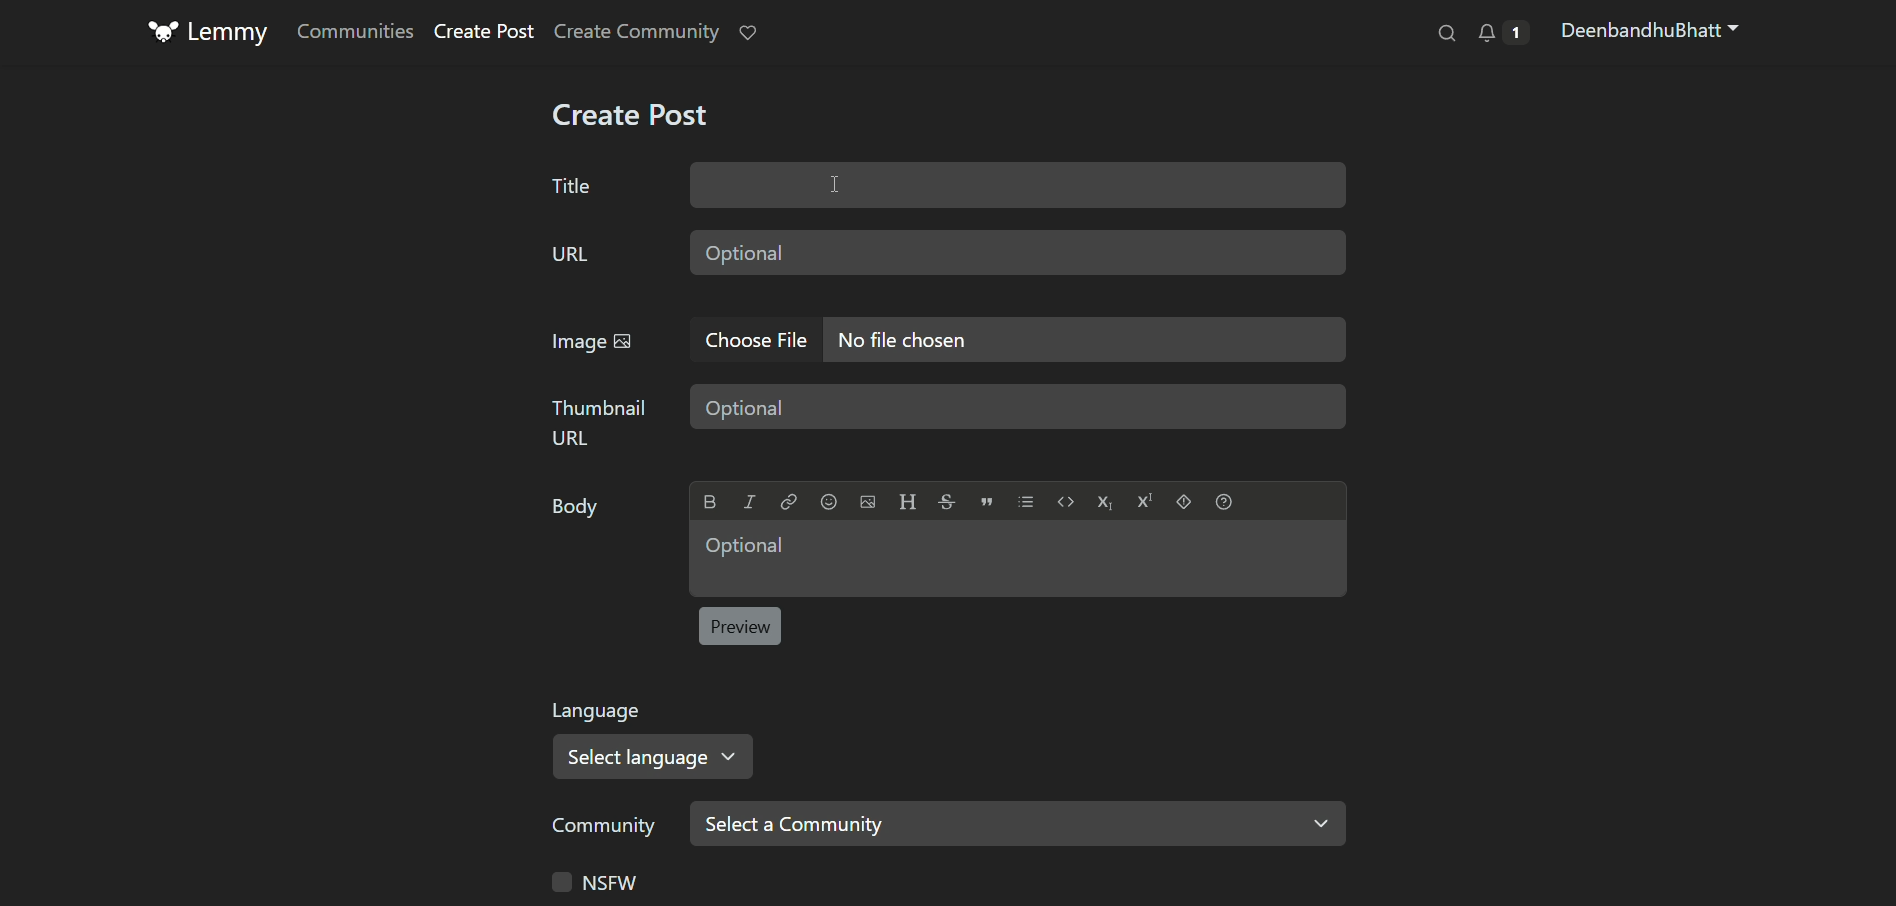 Image resolution: width=1896 pixels, height=906 pixels. Describe the element at coordinates (750, 34) in the screenshot. I see `notification` at that location.